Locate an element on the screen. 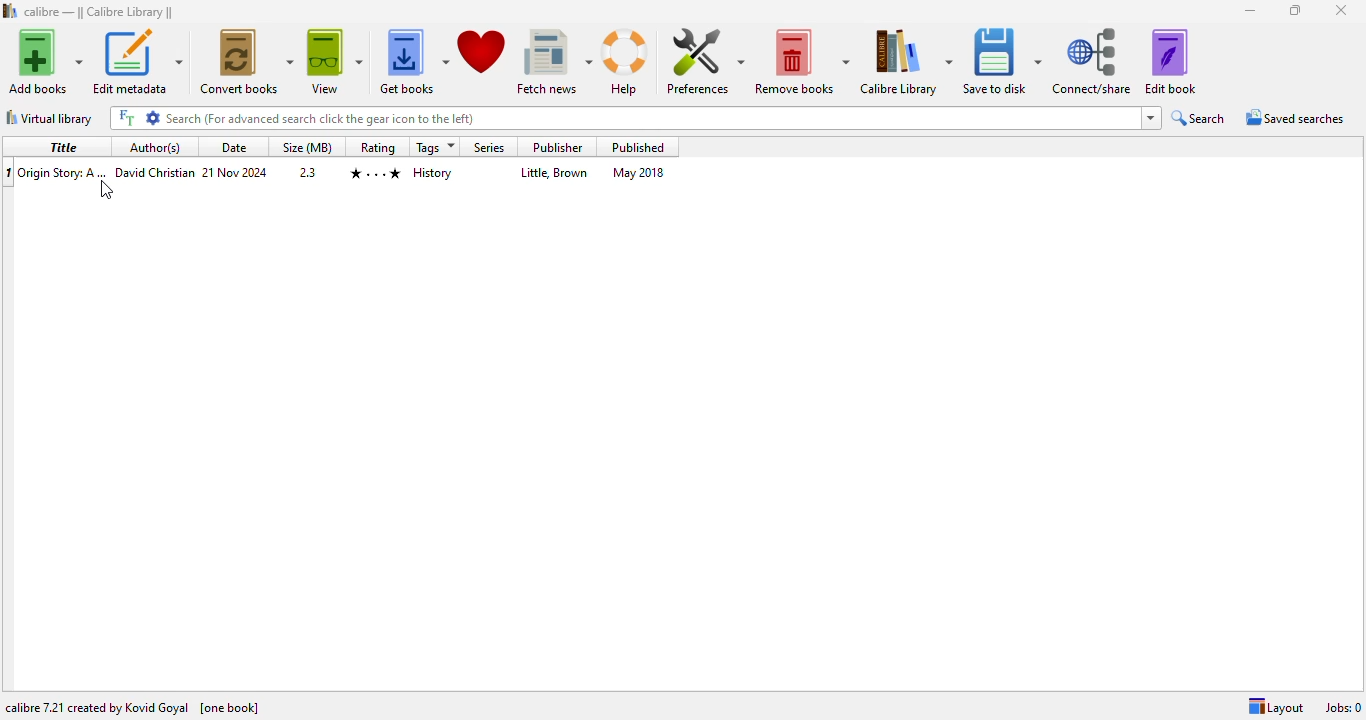 The image size is (1366, 720). Origin Story: A Big History of Everything is located at coordinates (63, 172).